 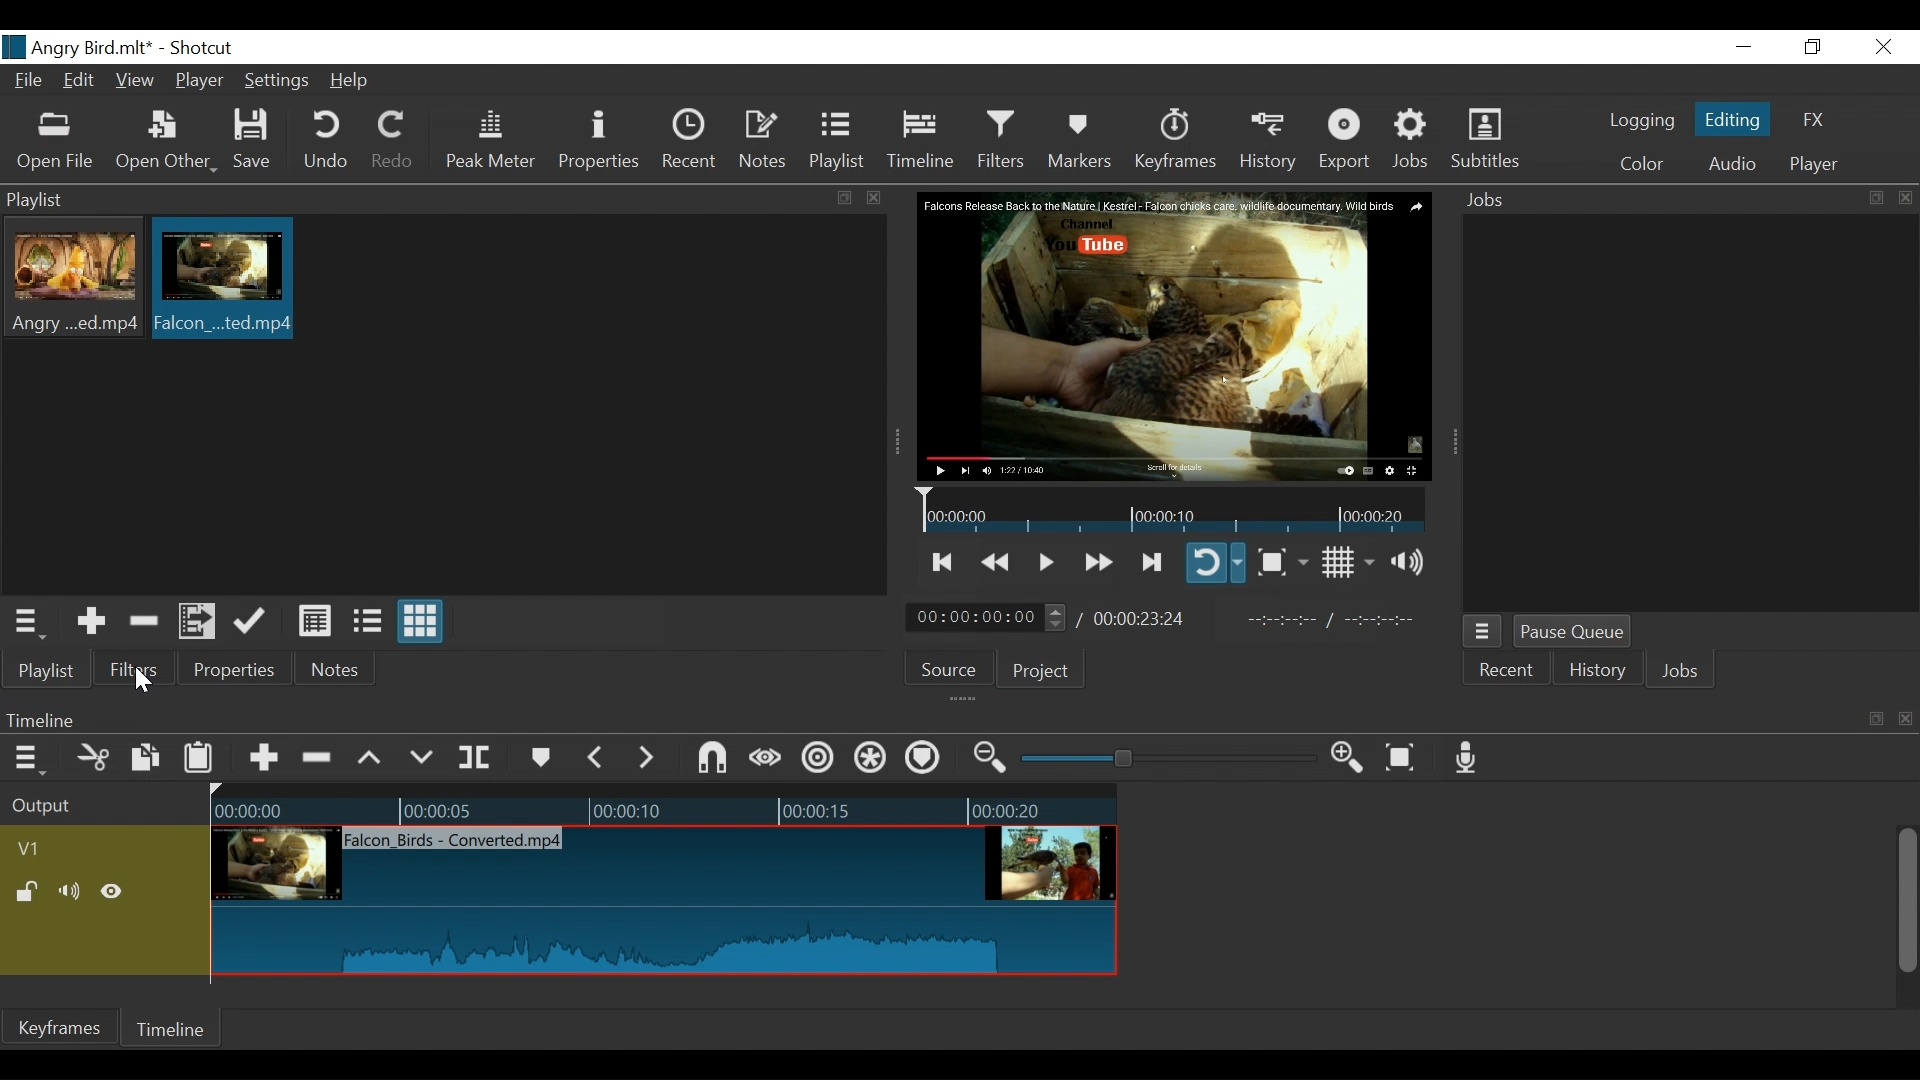 I want to click on Clip, so click(x=75, y=279).